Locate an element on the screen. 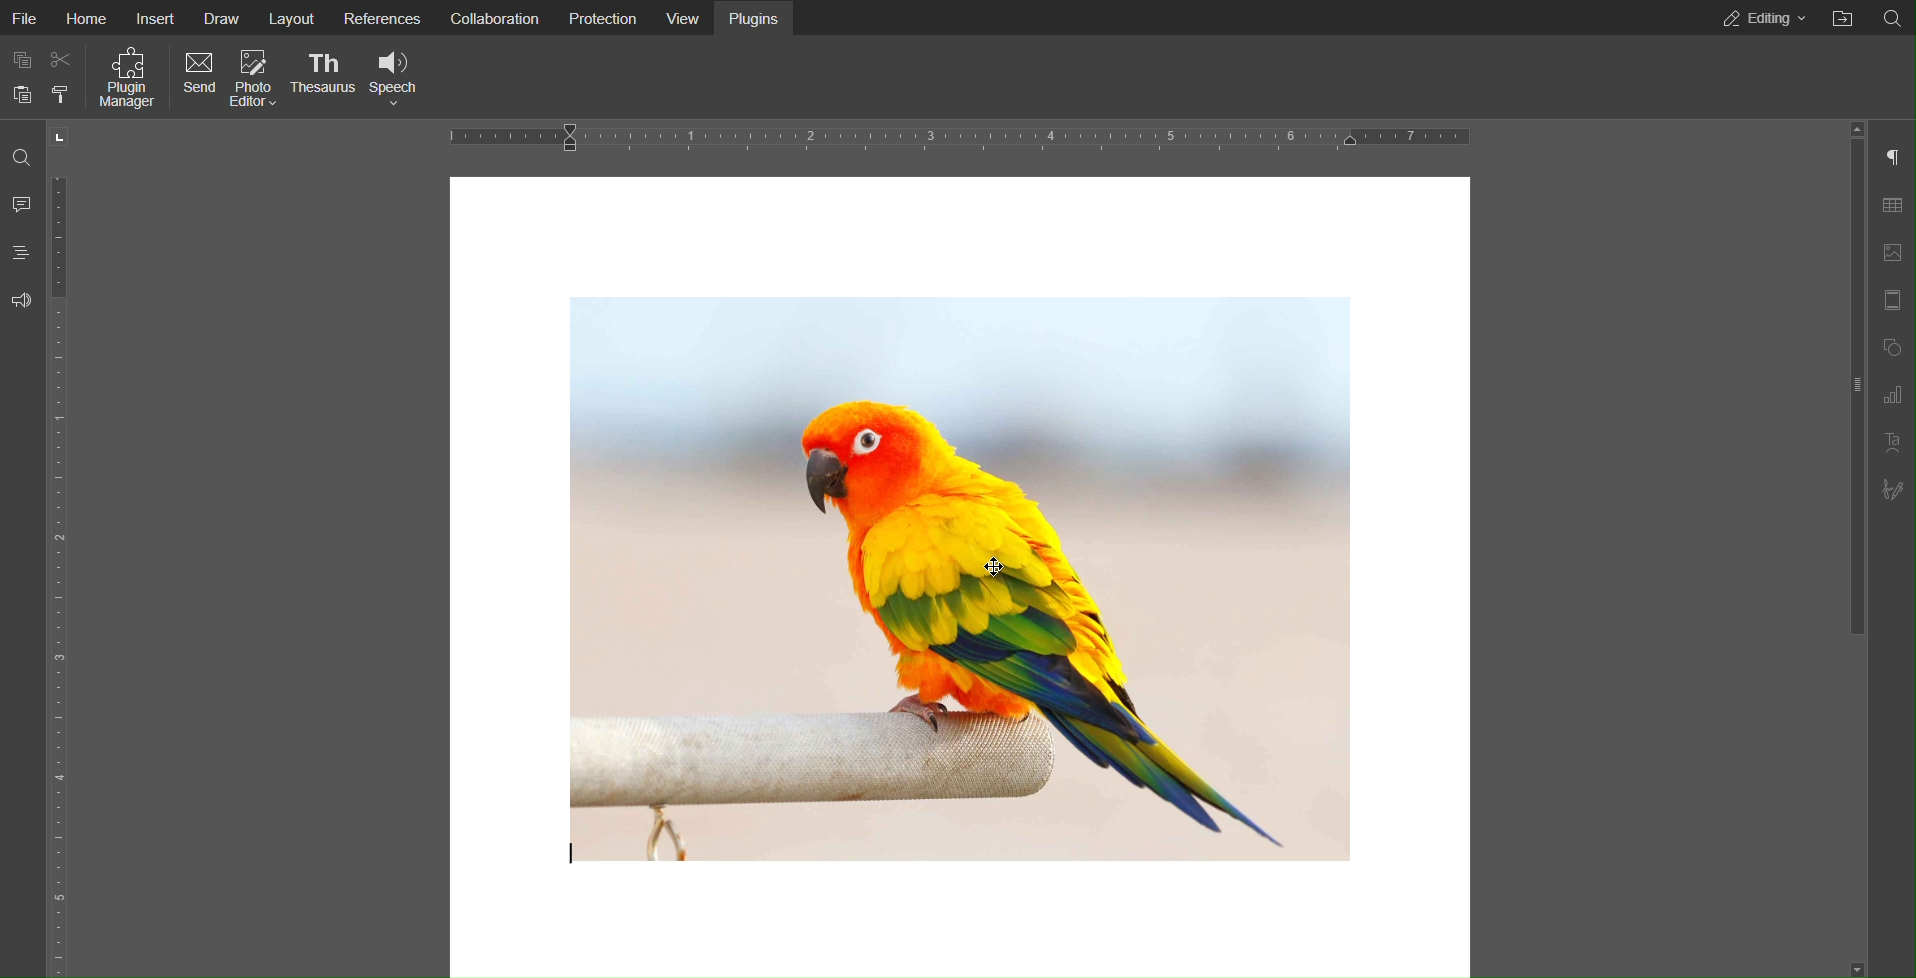  Cursor is located at coordinates (993, 572).